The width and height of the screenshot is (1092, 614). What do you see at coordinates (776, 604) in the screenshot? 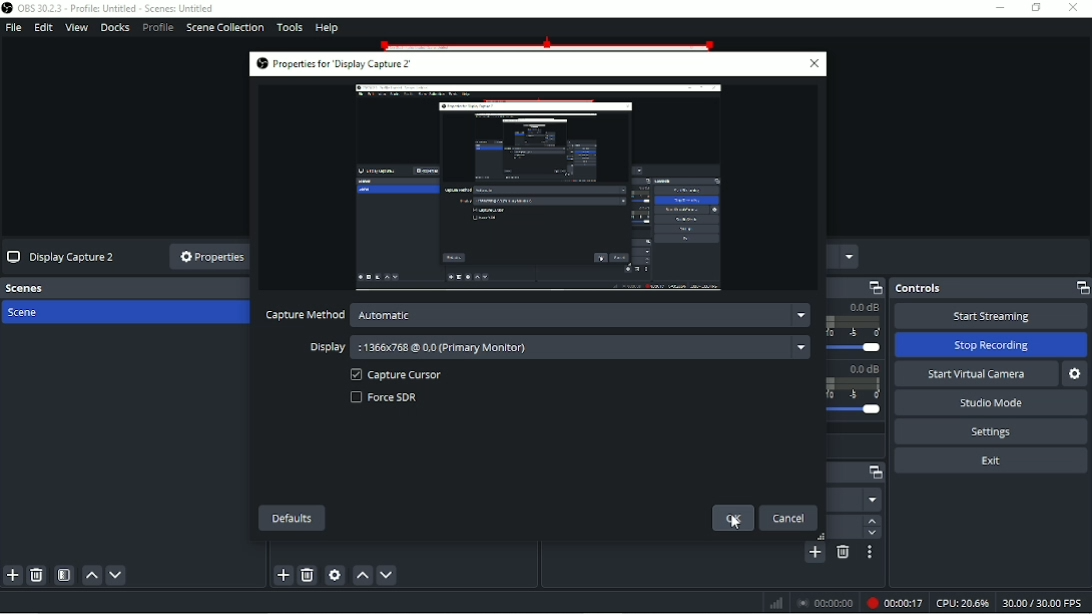
I see `Graph` at bounding box center [776, 604].